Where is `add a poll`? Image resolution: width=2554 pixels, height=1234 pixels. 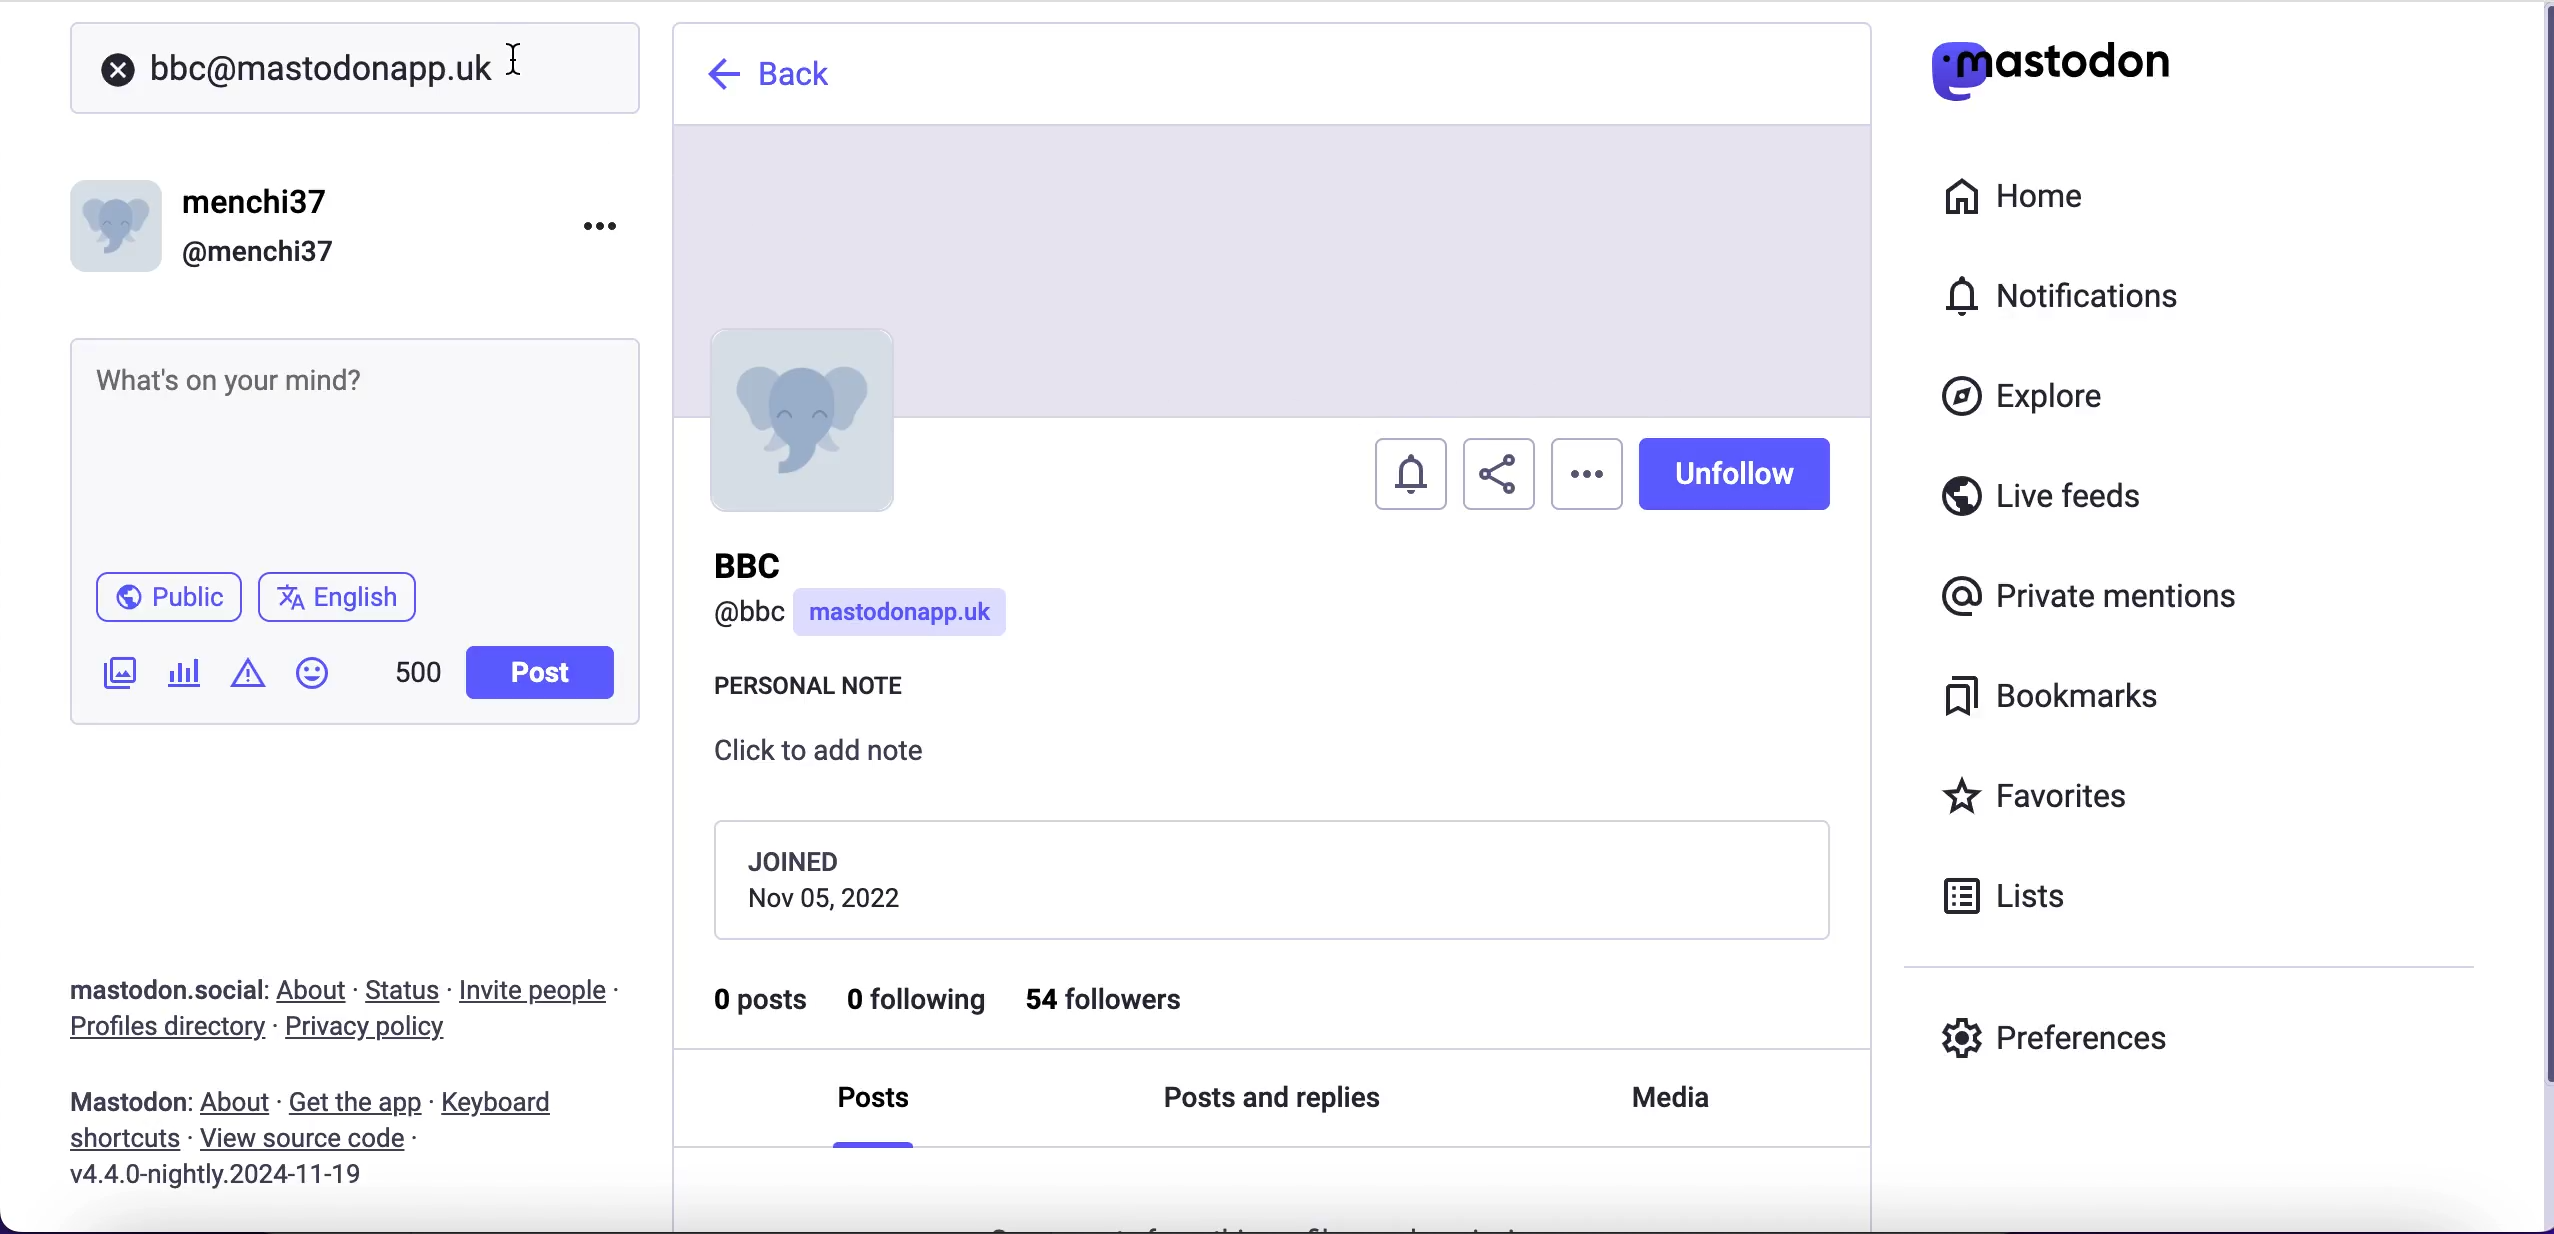 add a poll is located at coordinates (182, 680).